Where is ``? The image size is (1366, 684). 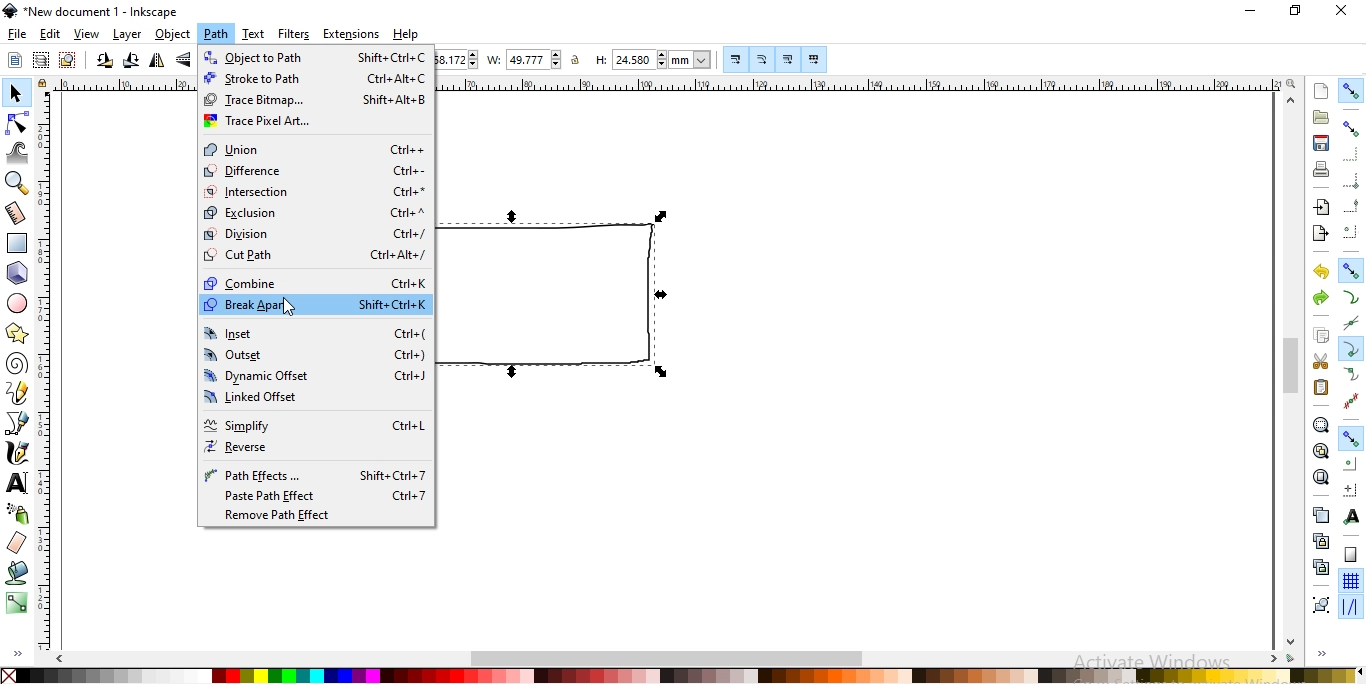
 is located at coordinates (737, 62).